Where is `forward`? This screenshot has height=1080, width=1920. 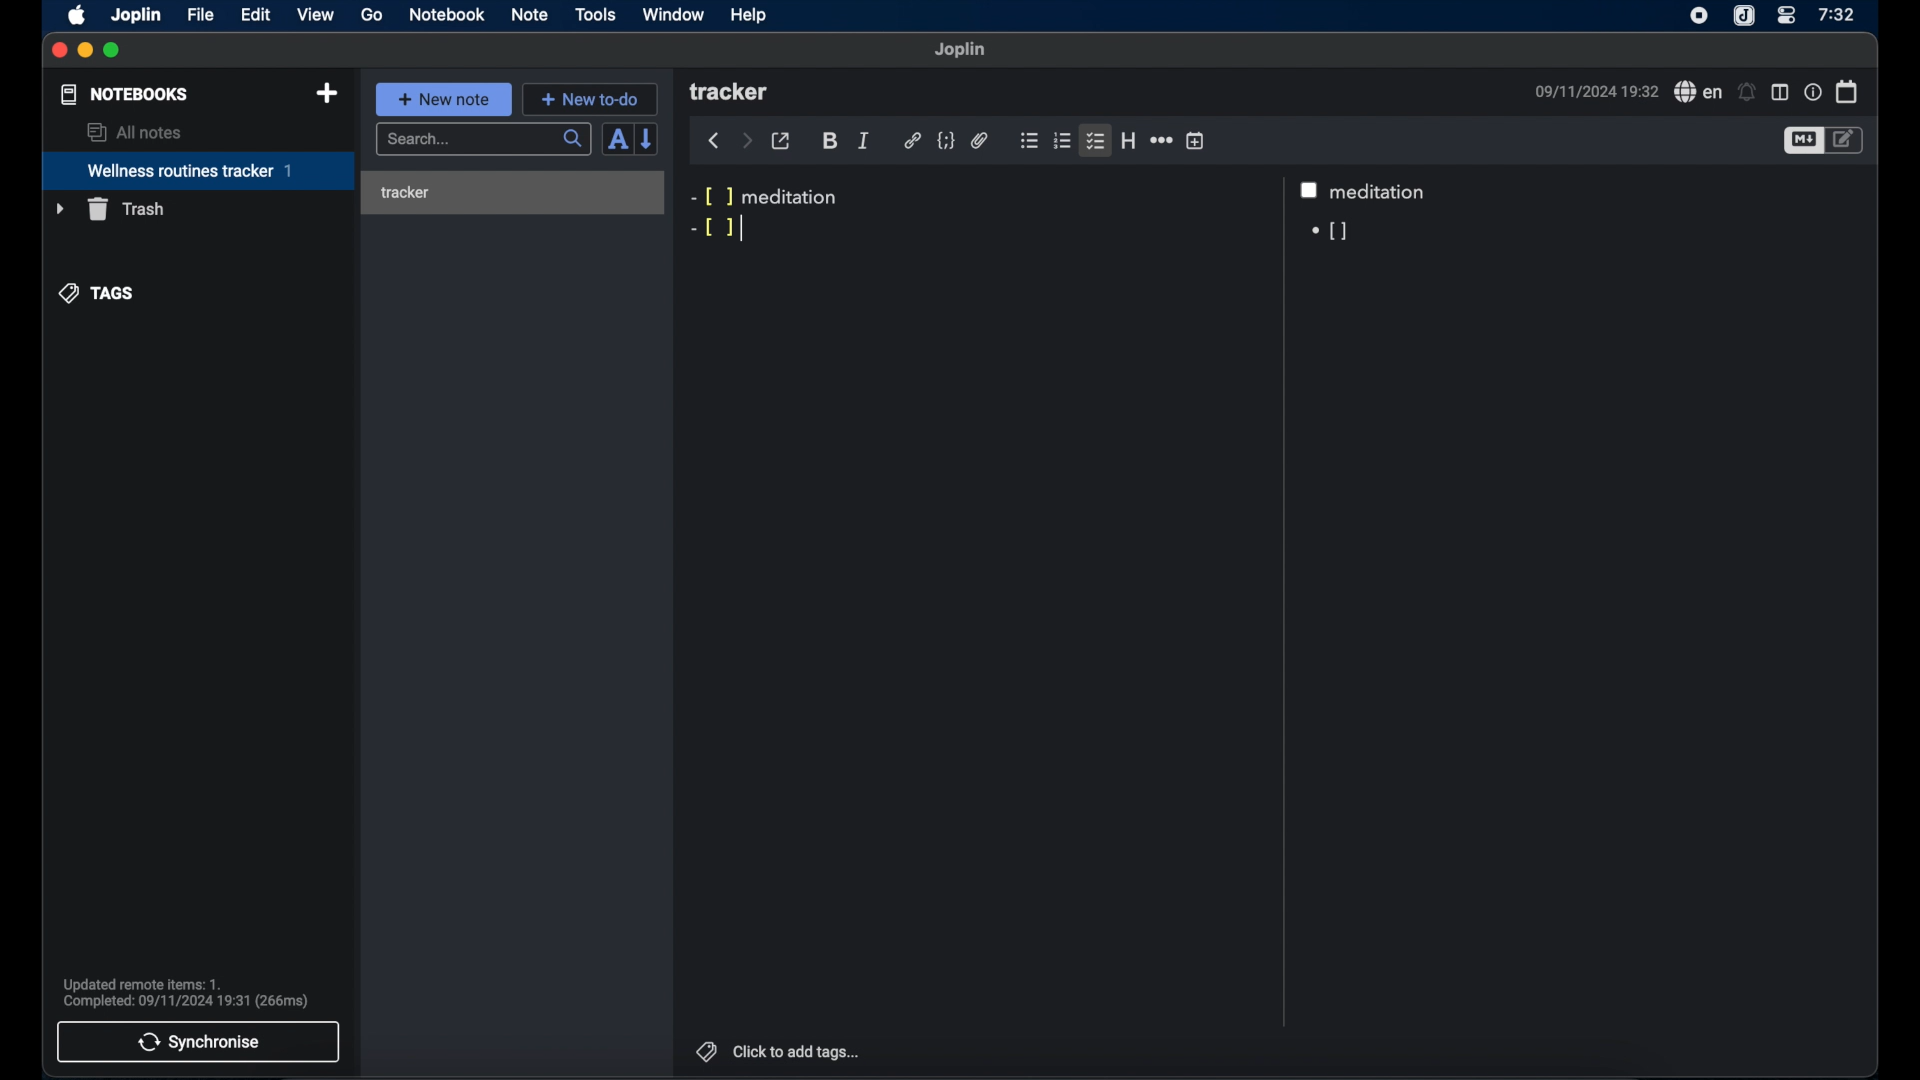 forward is located at coordinates (746, 140).